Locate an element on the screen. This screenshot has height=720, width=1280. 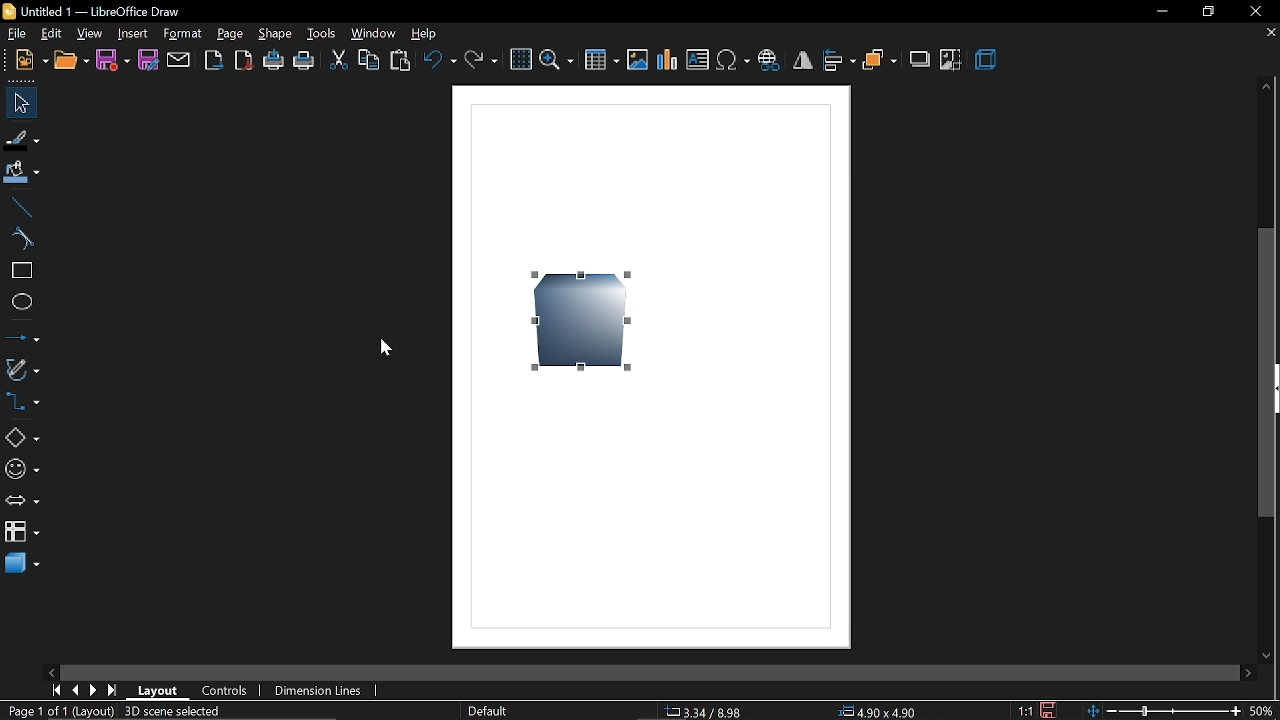
layout is located at coordinates (159, 690).